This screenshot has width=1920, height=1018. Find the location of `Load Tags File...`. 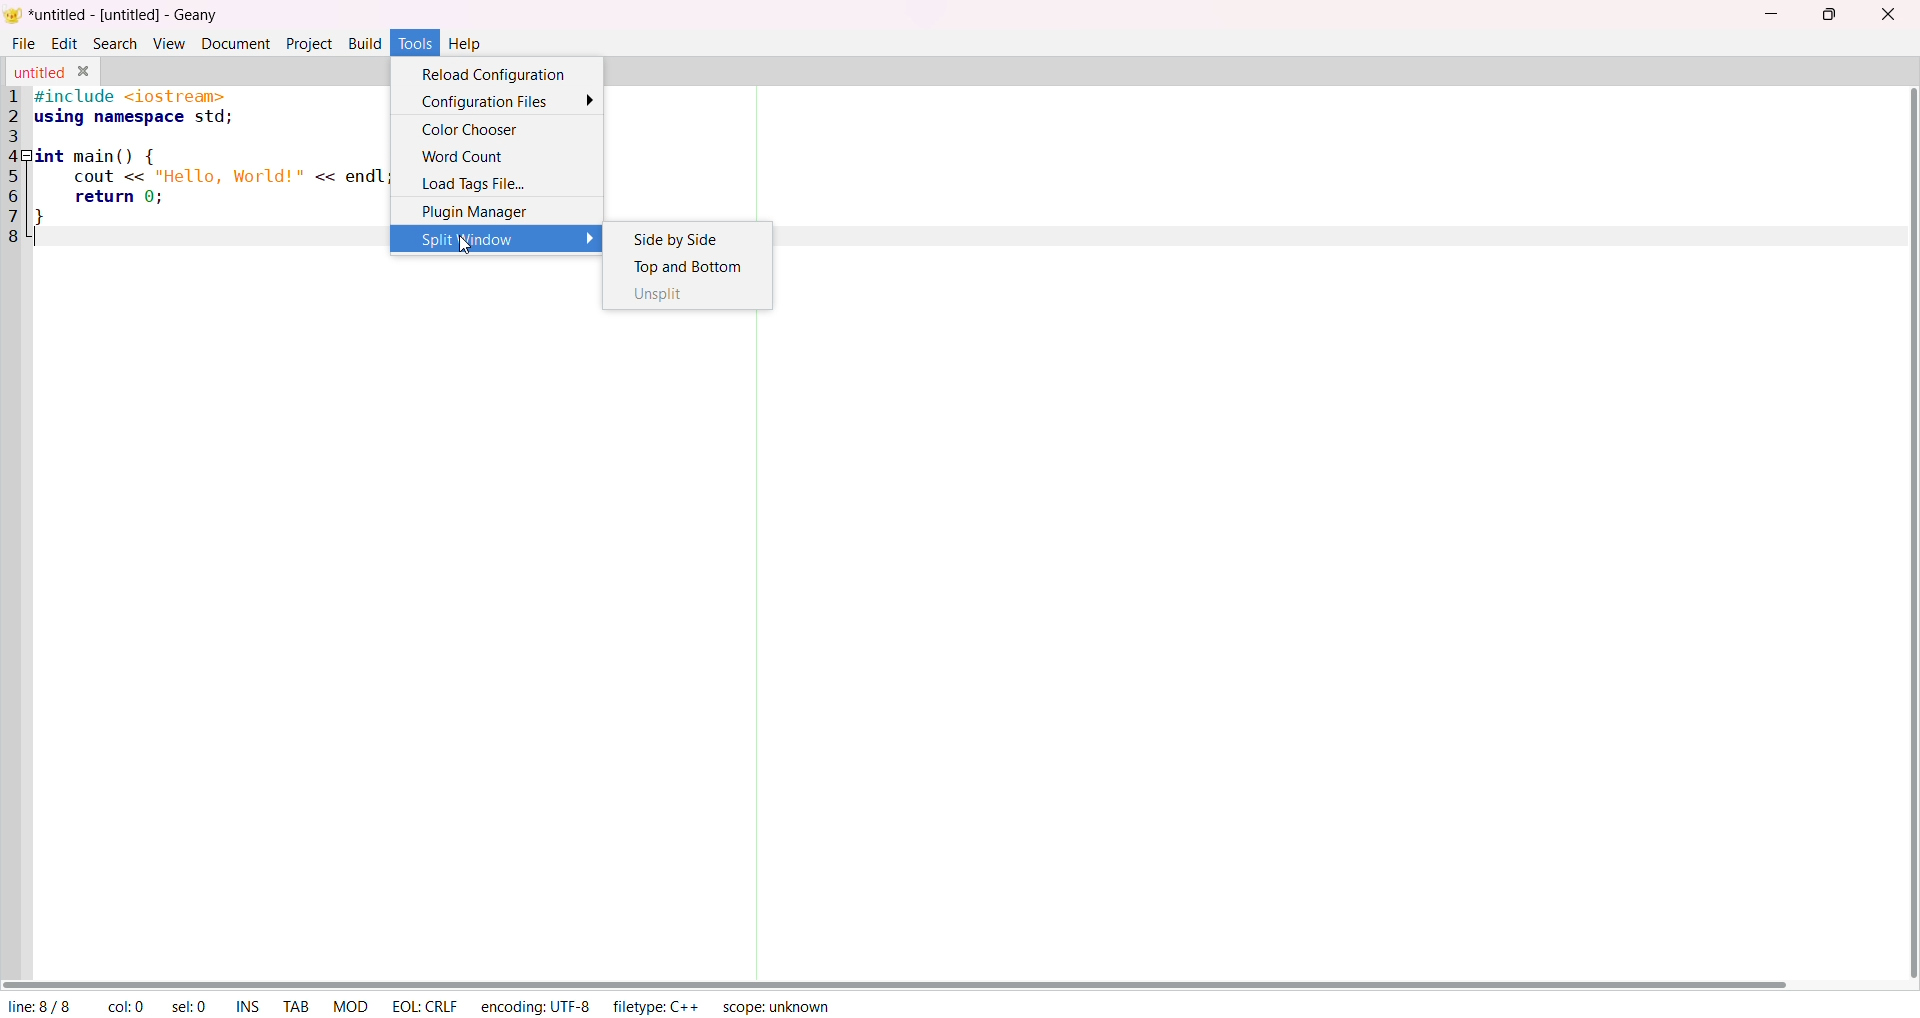

Load Tags File... is located at coordinates (474, 186).